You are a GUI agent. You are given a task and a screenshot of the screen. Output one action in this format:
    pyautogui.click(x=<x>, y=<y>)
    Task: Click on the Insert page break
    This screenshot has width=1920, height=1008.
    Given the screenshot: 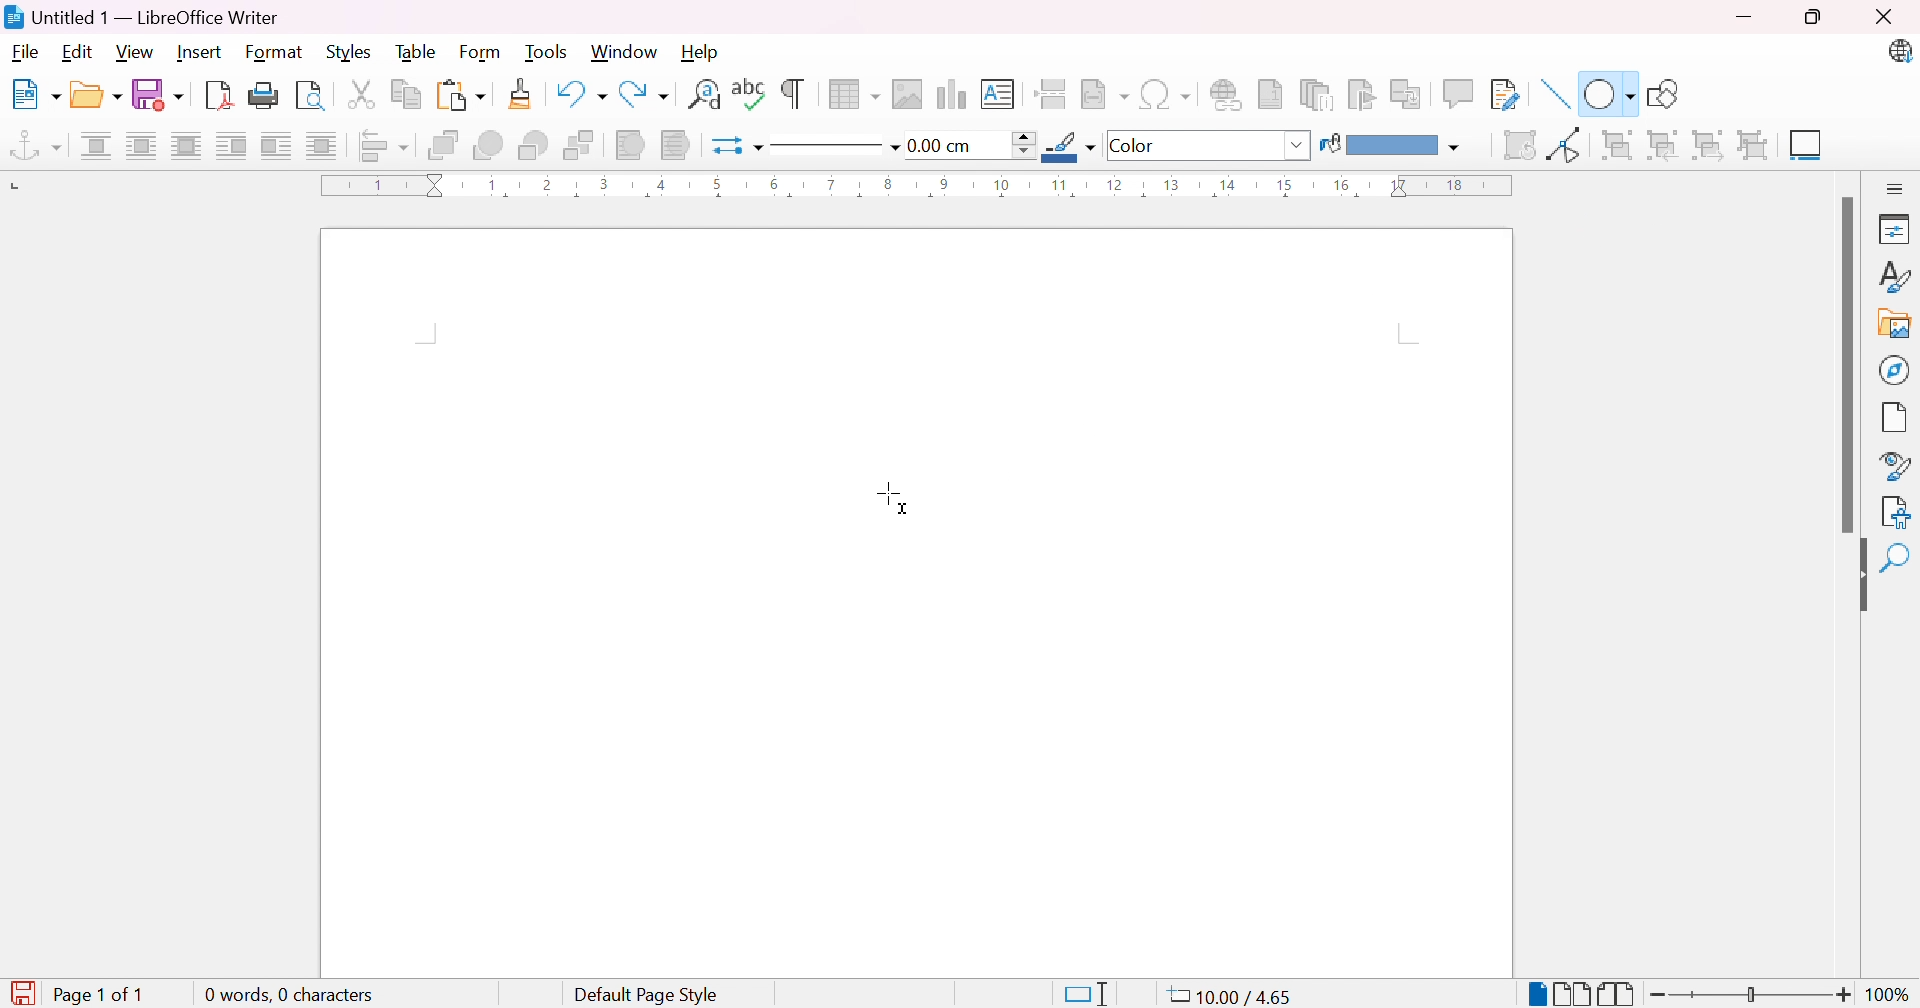 What is the action you would take?
    pyautogui.click(x=1050, y=94)
    